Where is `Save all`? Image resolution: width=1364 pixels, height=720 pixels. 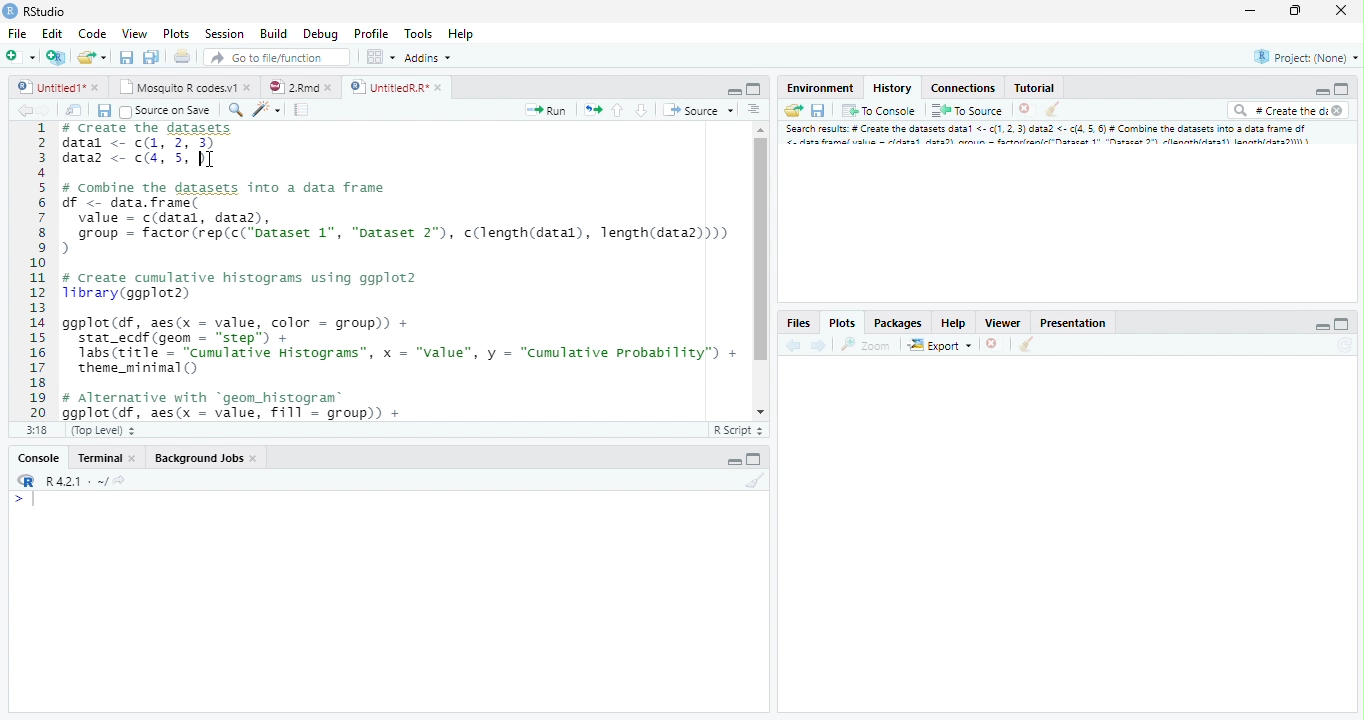
Save all is located at coordinates (151, 57).